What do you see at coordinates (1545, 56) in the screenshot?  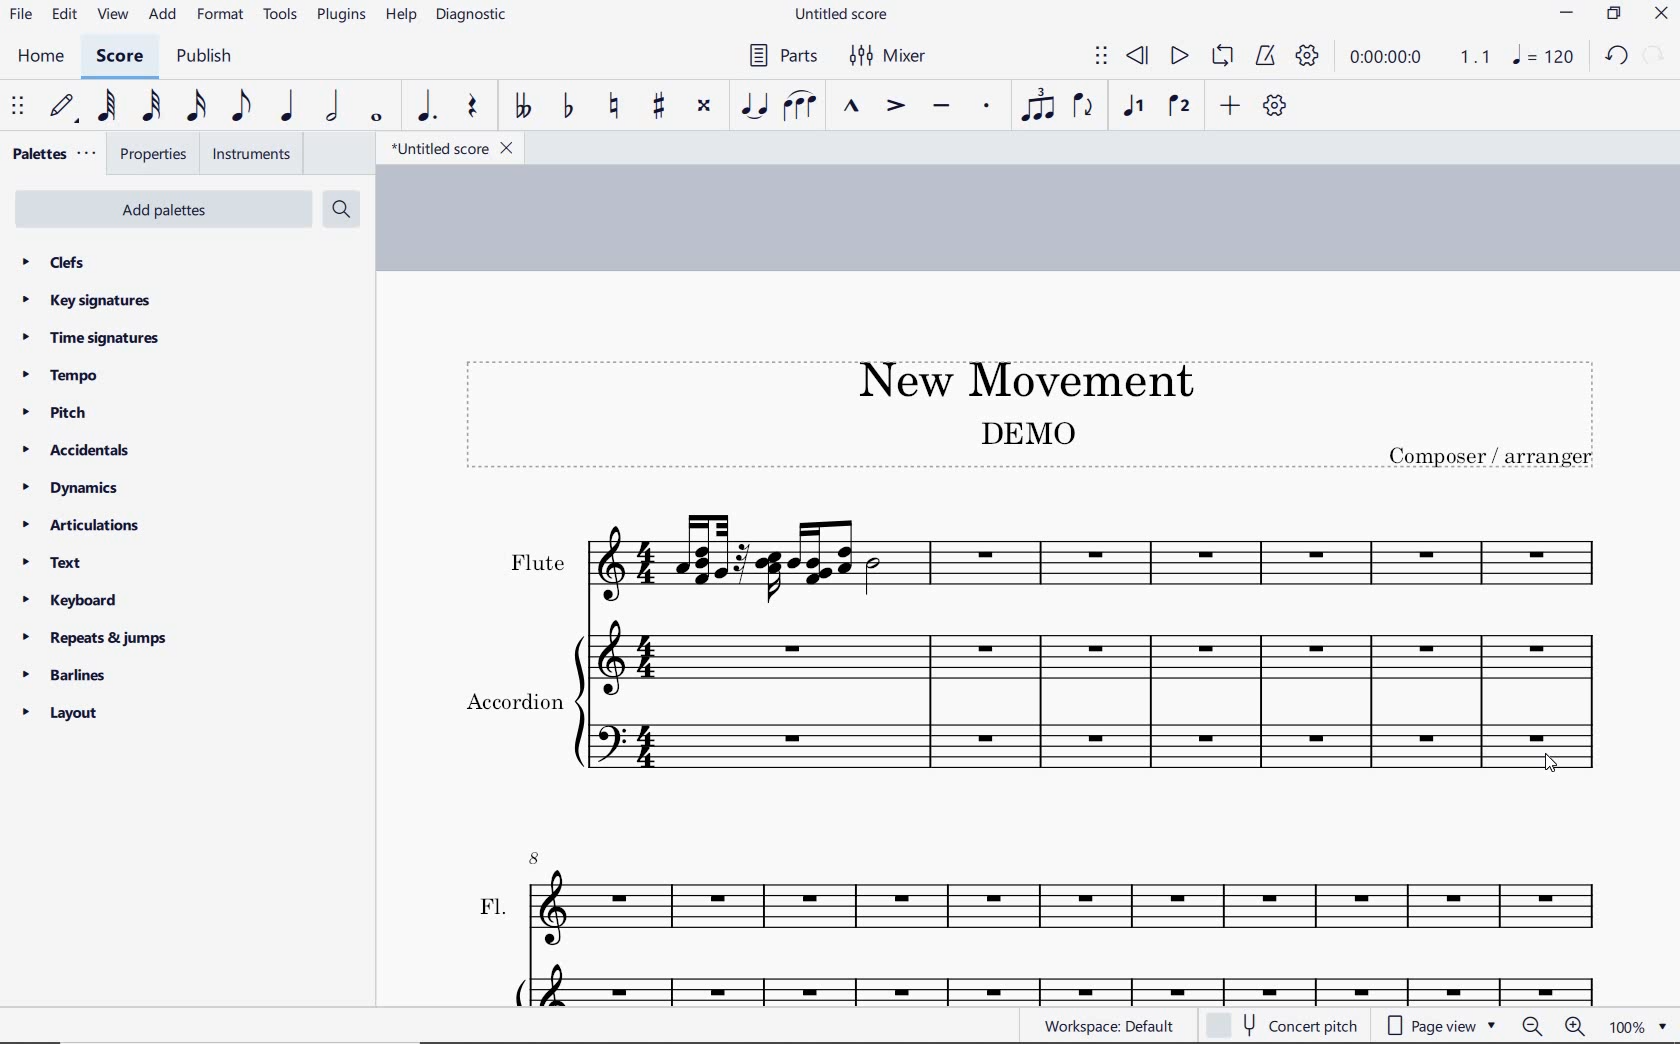 I see `NOTE` at bounding box center [1545, 56].